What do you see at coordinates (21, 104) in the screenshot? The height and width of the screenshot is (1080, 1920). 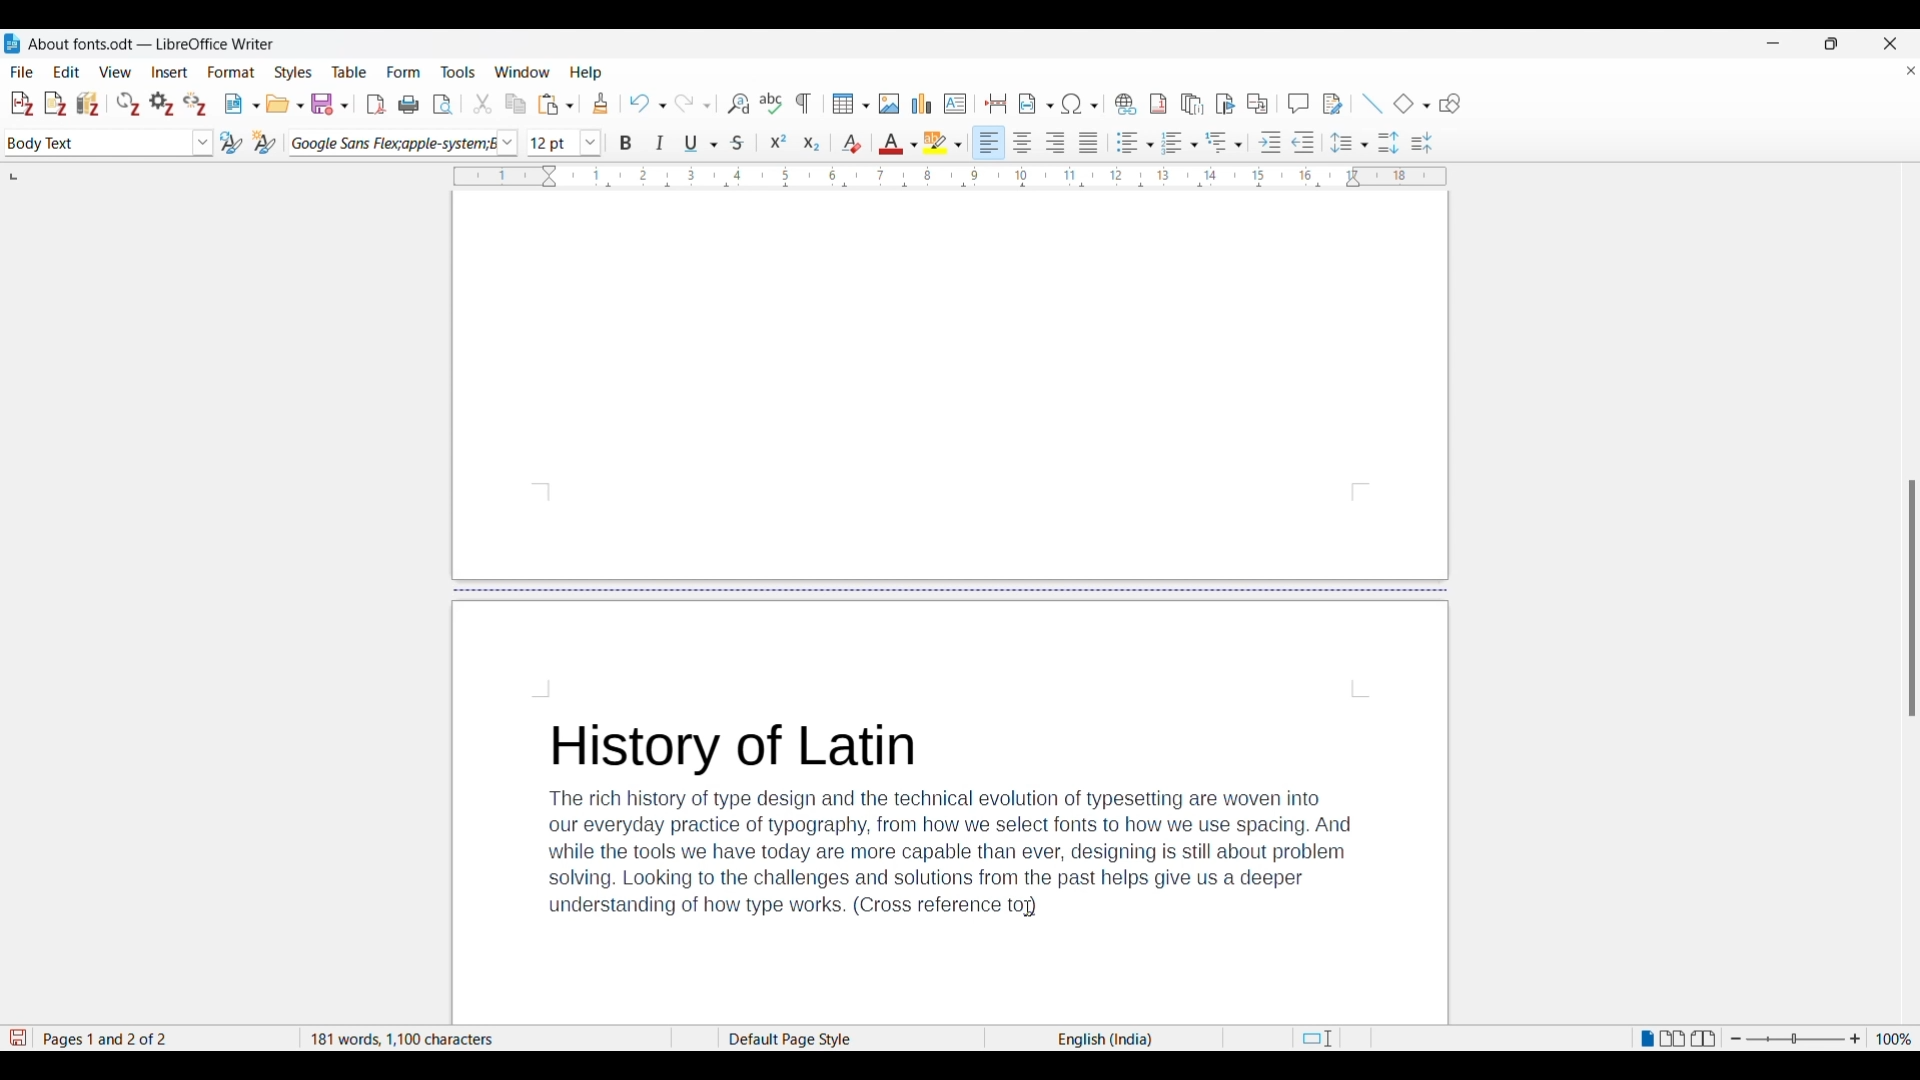 I see `Add/Edit citation` at bounding box center [21, 104].